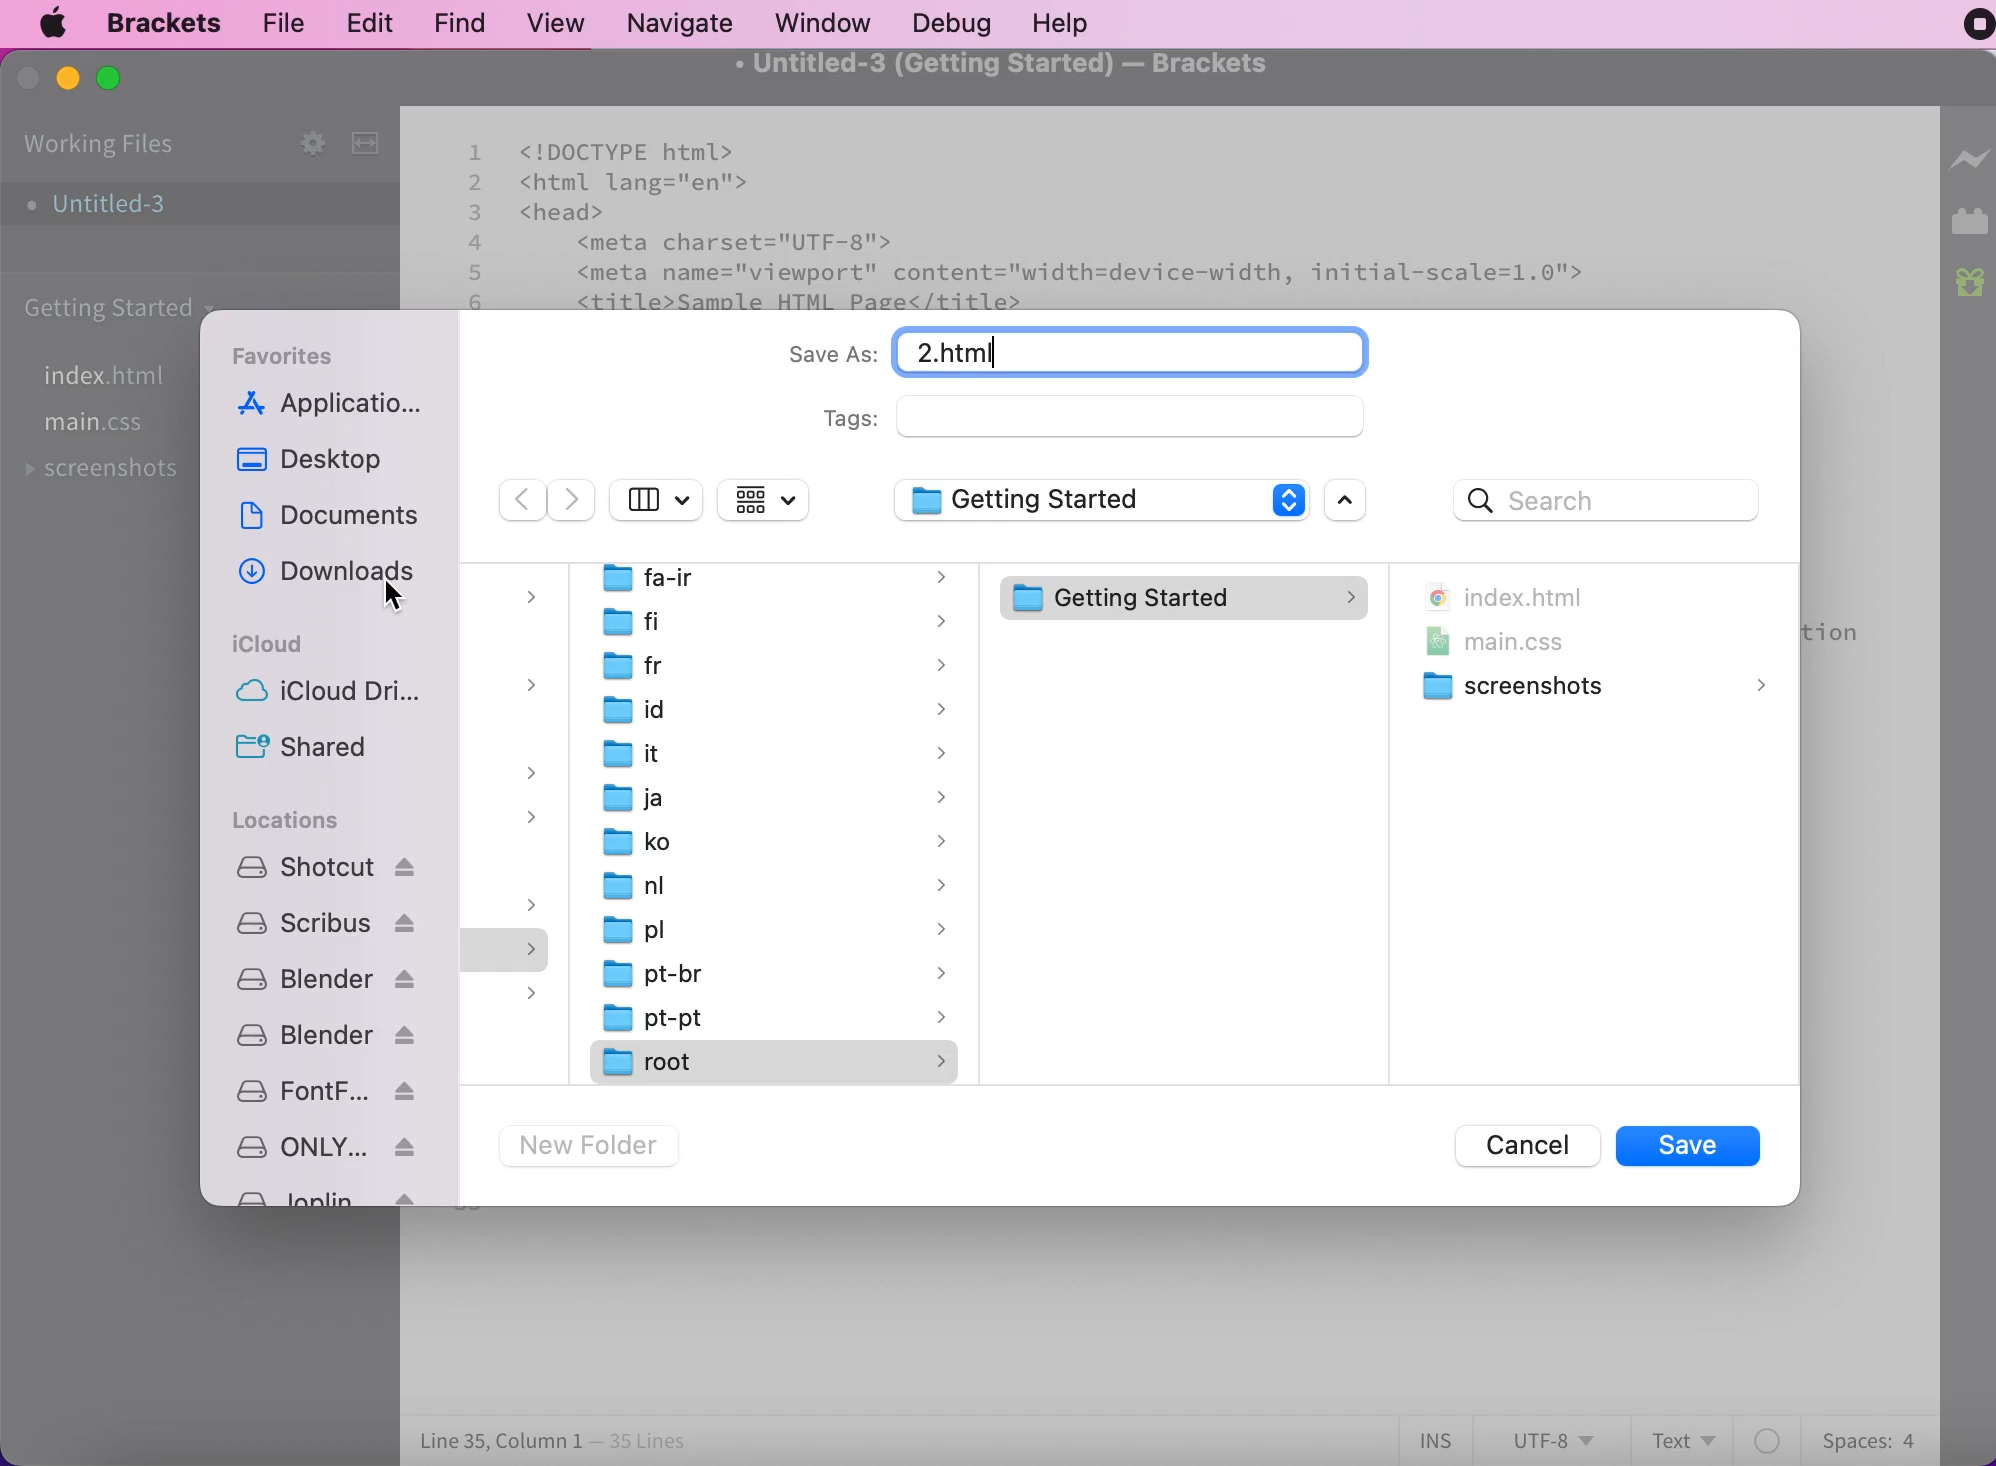 This screenshot has height=1466, width=1996. I want to click on fr, so click(774, 663).